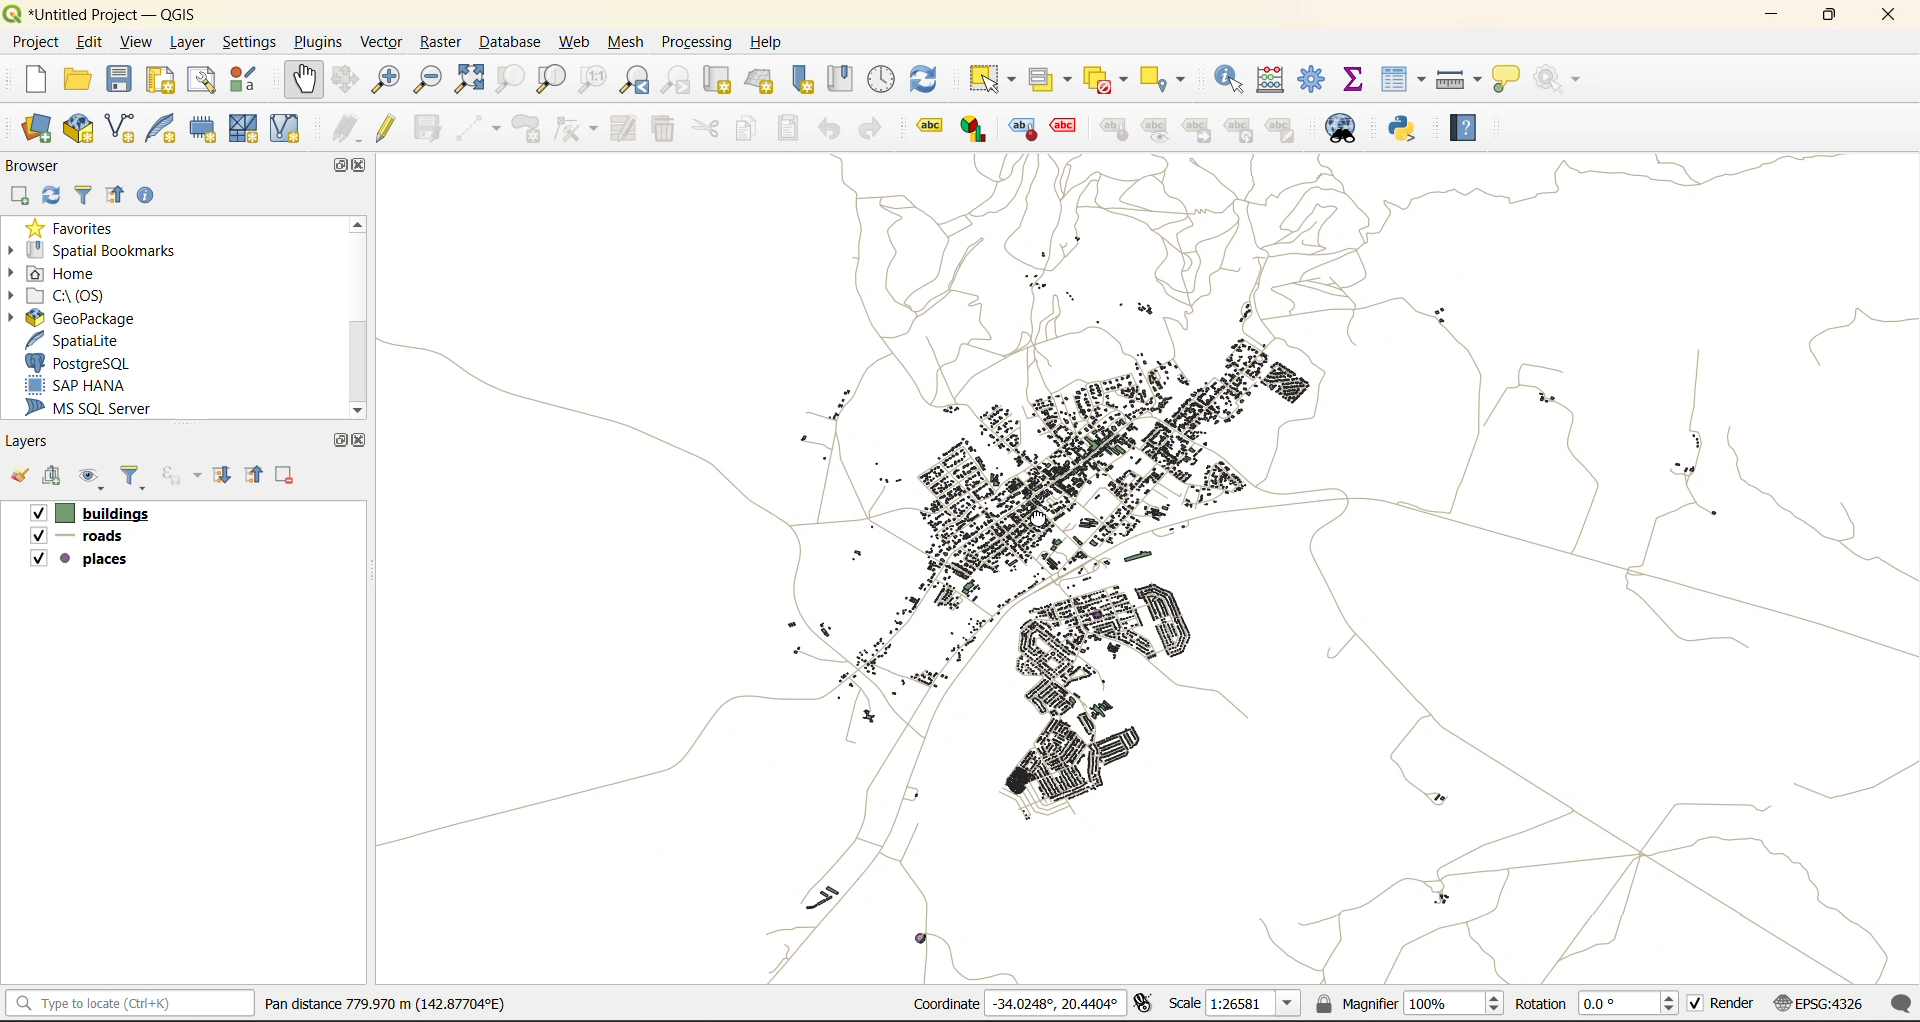 Image resolution: width=1920 pixels, height=1022 pixels. Describe the element at coordinates (147, 194) in the screenshot. I see `enable properties` at that location.